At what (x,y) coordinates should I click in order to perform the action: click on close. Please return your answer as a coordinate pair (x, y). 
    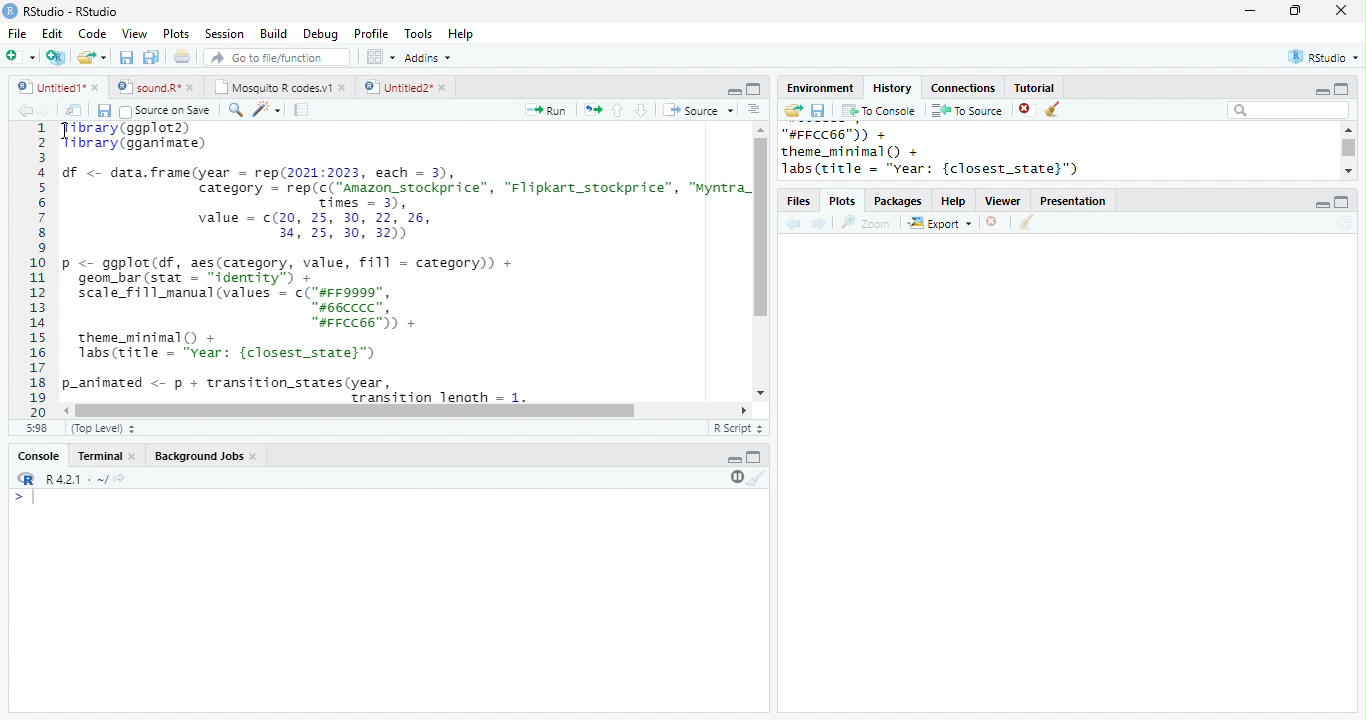
    Looking at the image, I should click on (134, 457).